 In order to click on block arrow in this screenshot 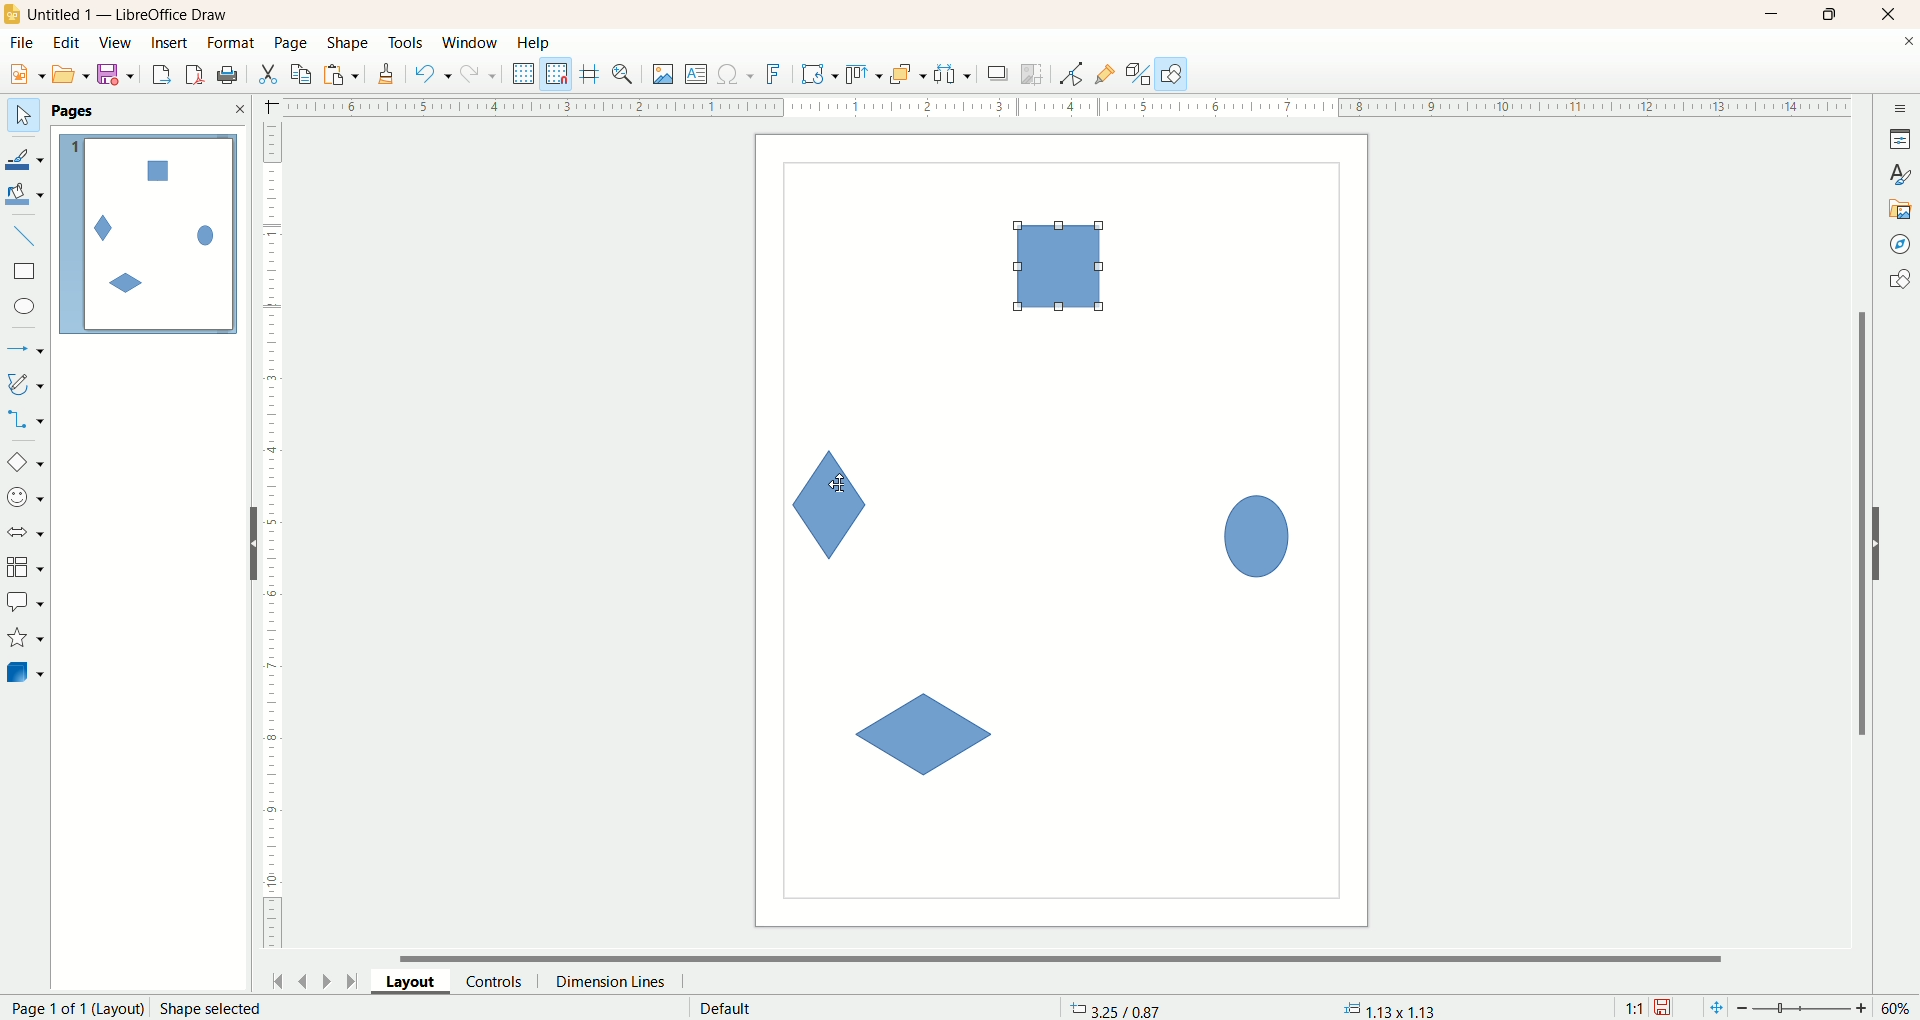, I will do `click(29, 533)`.